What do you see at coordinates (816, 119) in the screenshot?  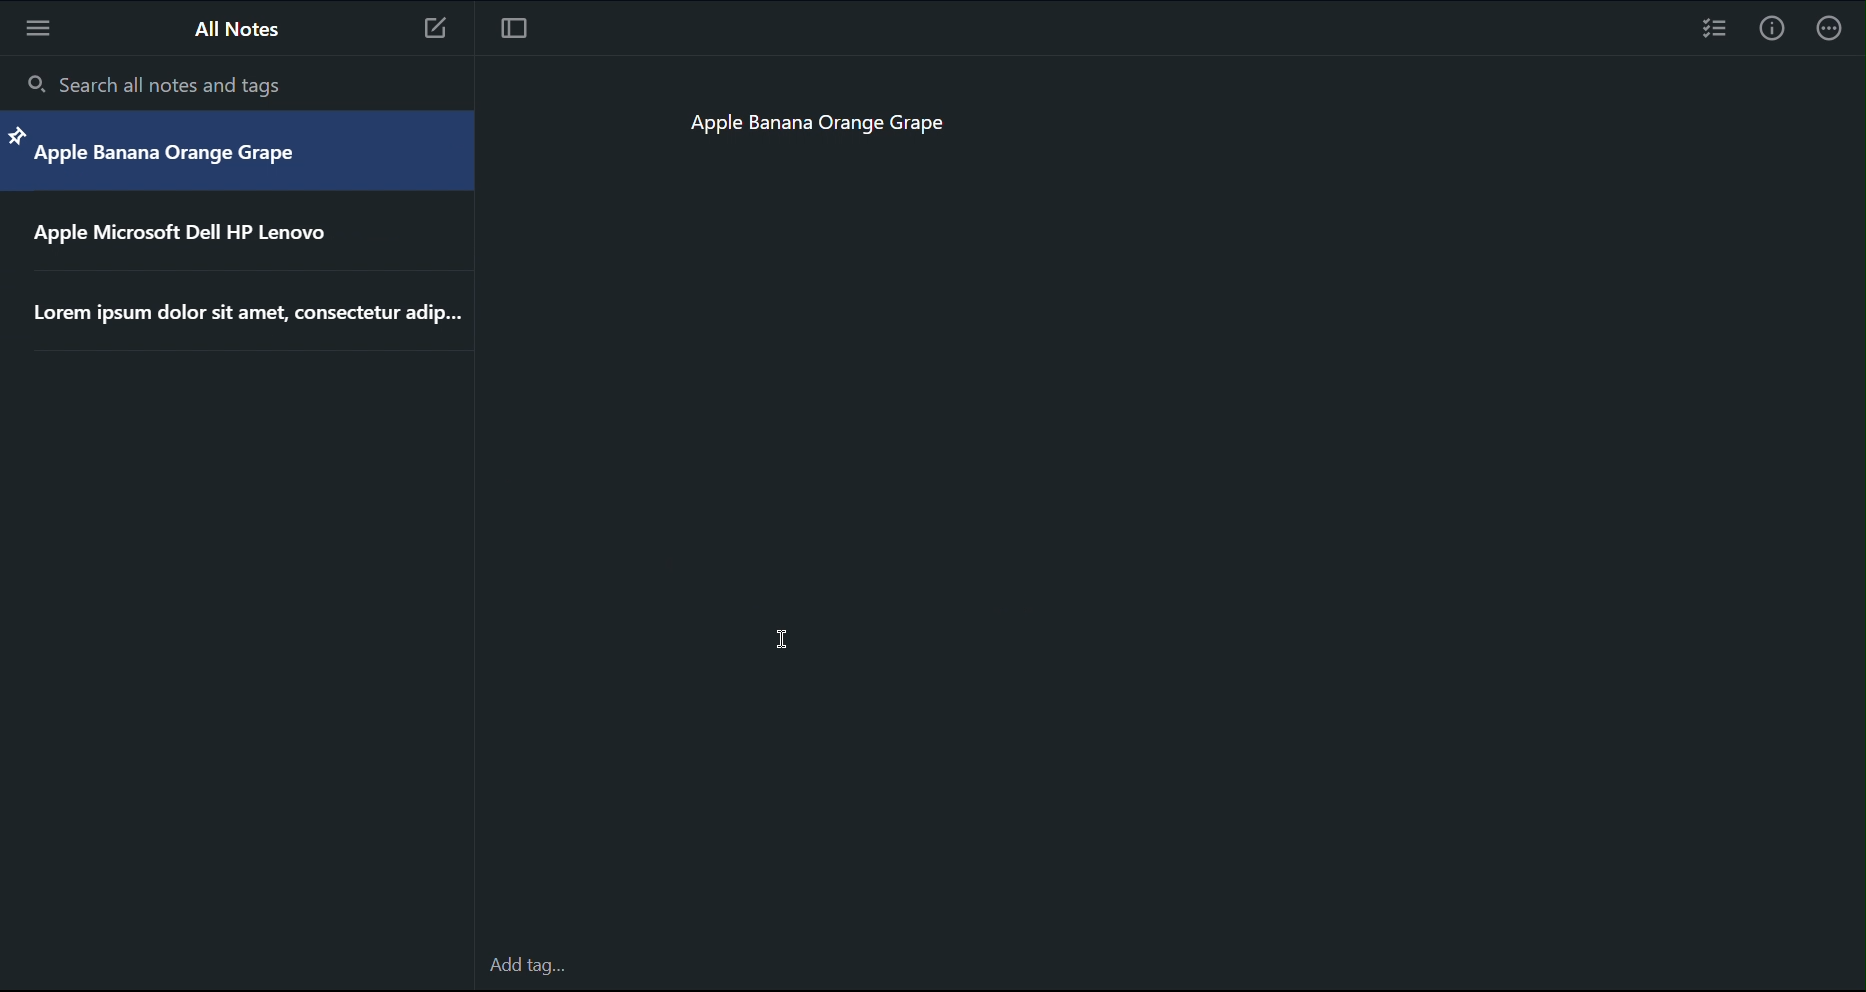 I see `Apple Banana Orange Grape` at bounding box center [816, 119].